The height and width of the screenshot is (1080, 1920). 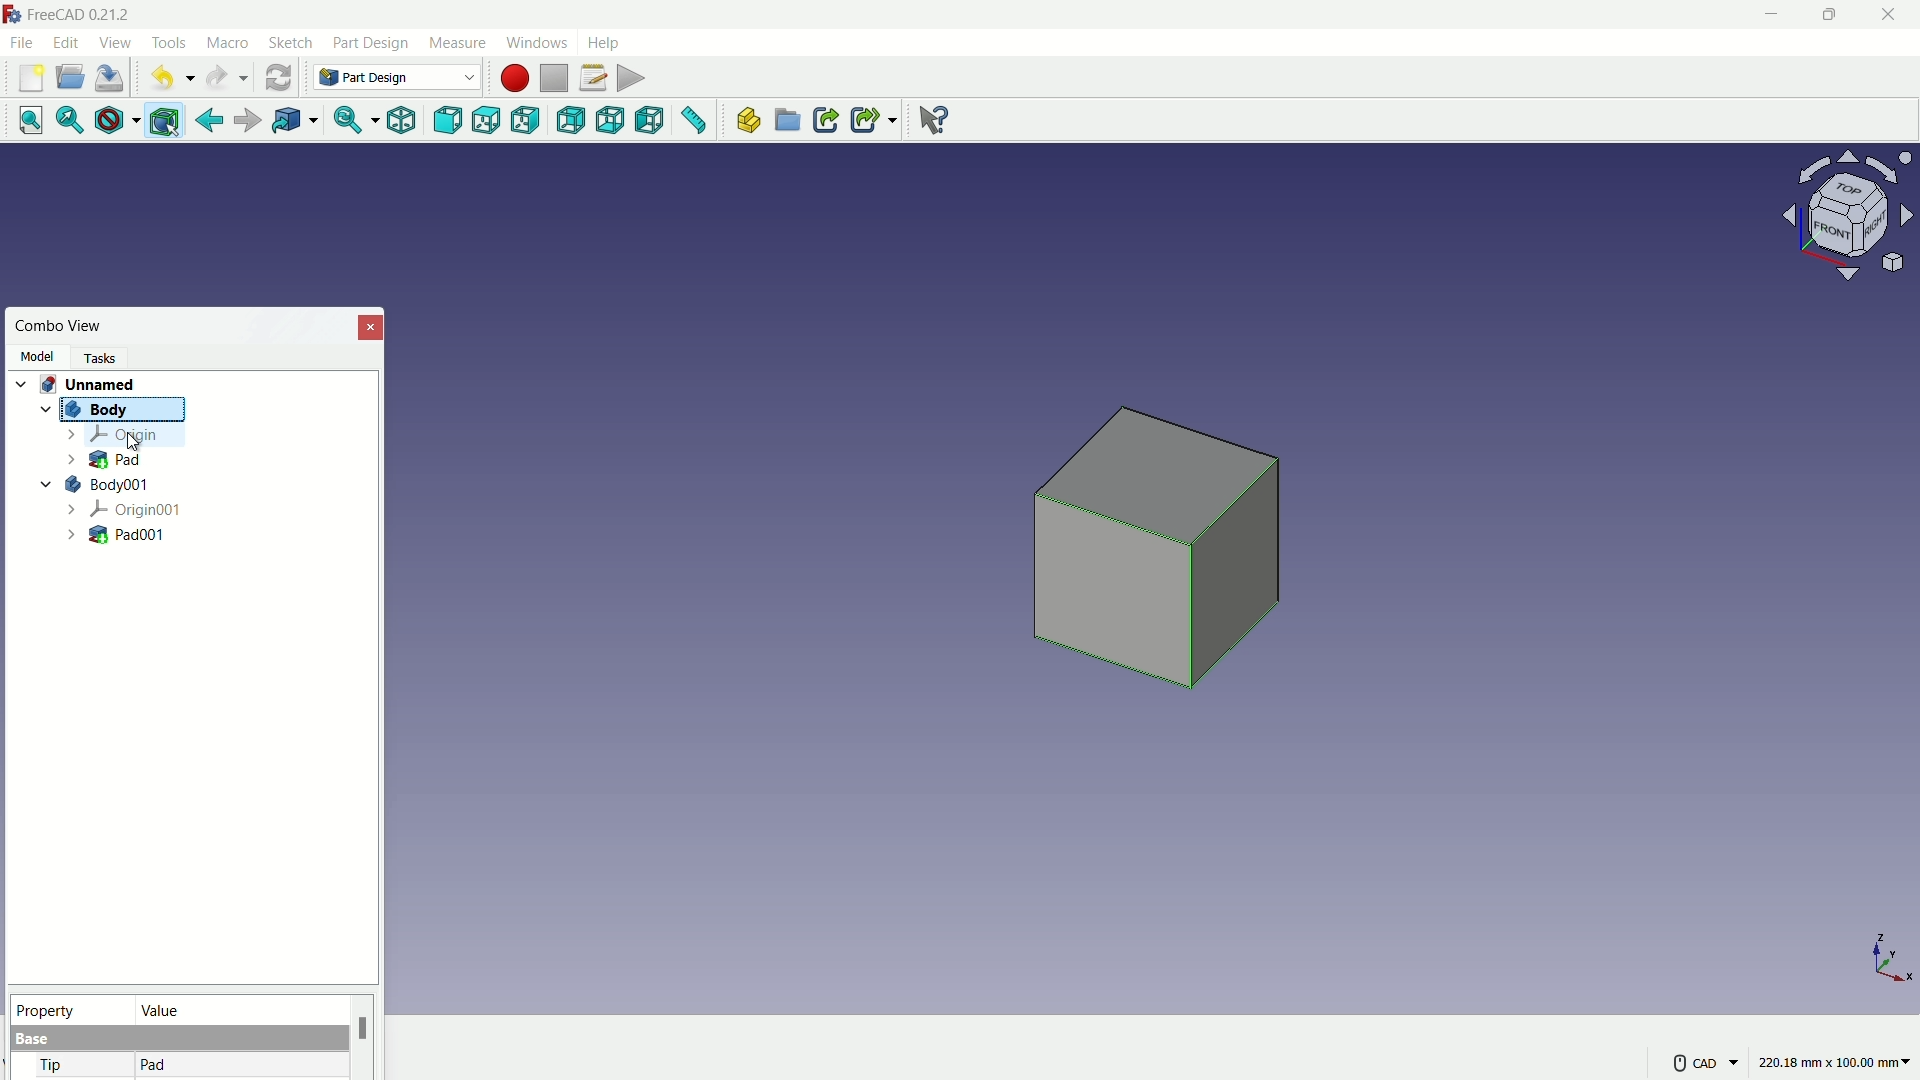 I want to click on tip, so click(x=53, y=1067).